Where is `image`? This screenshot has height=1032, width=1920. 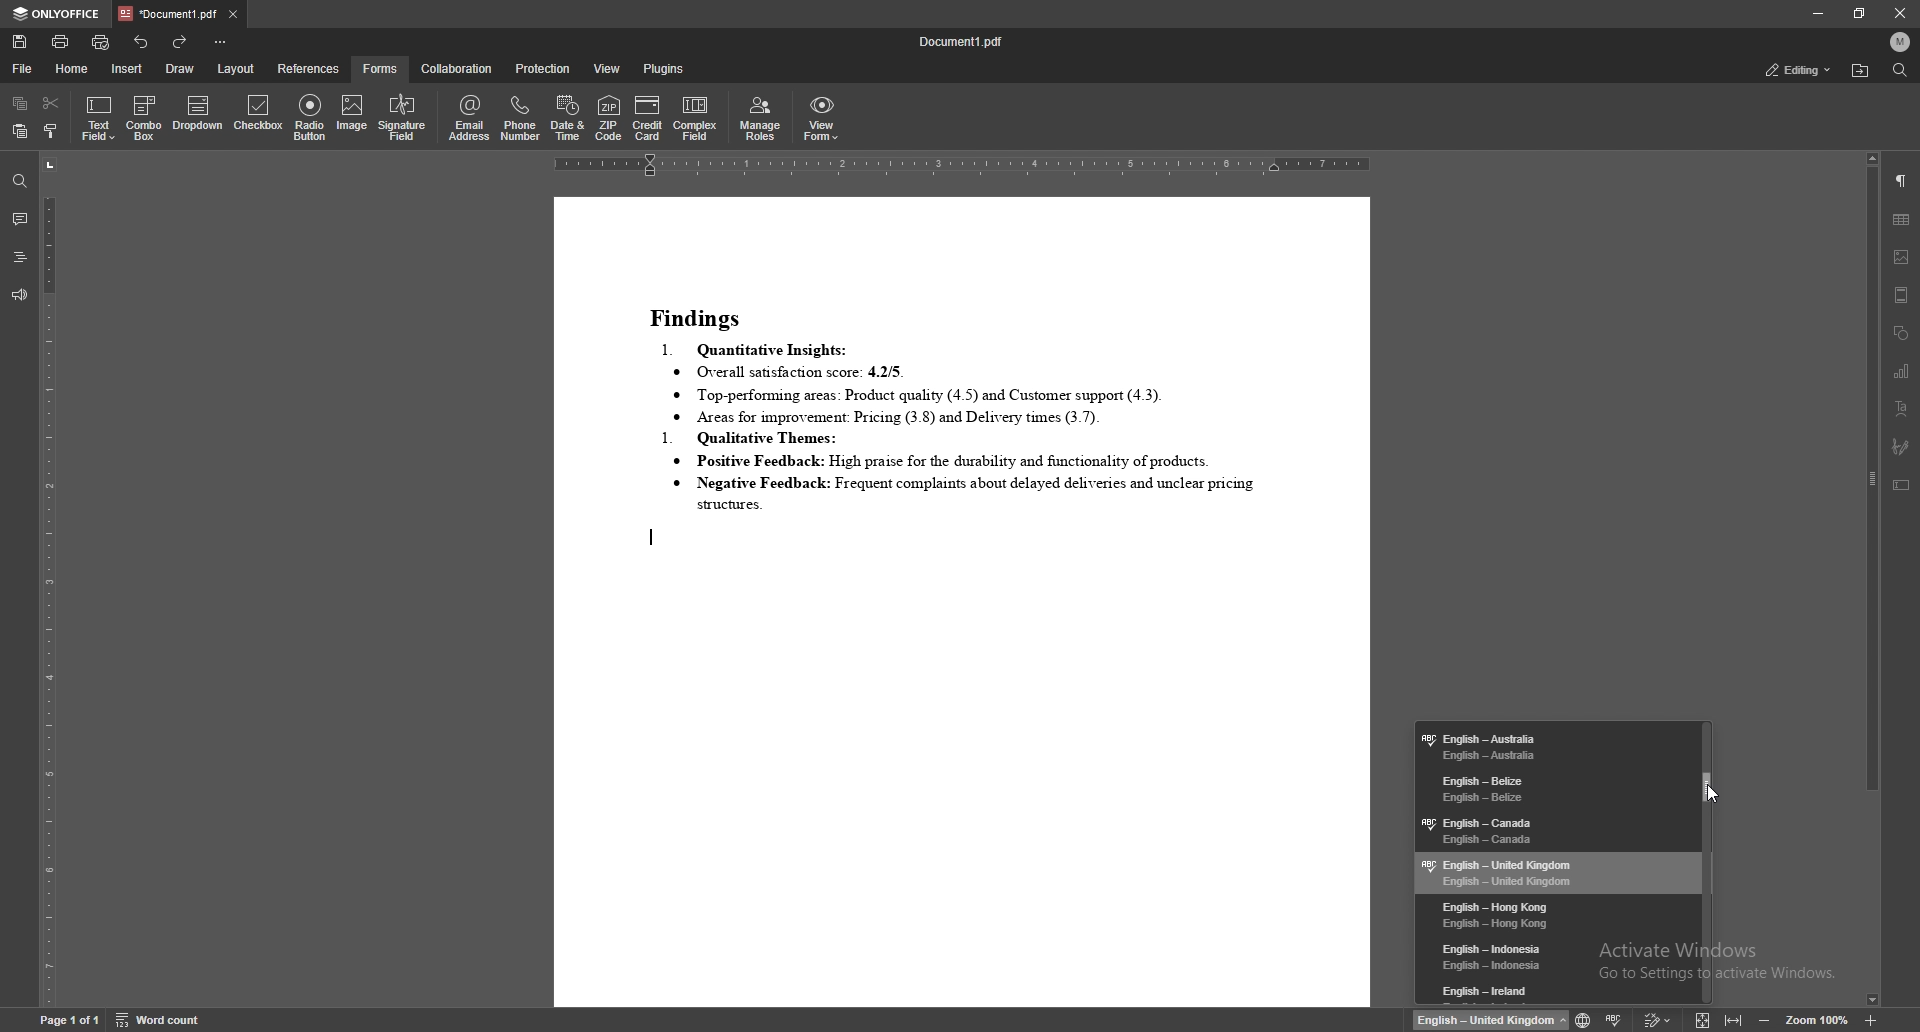
image is located at coordinates (352, 119).